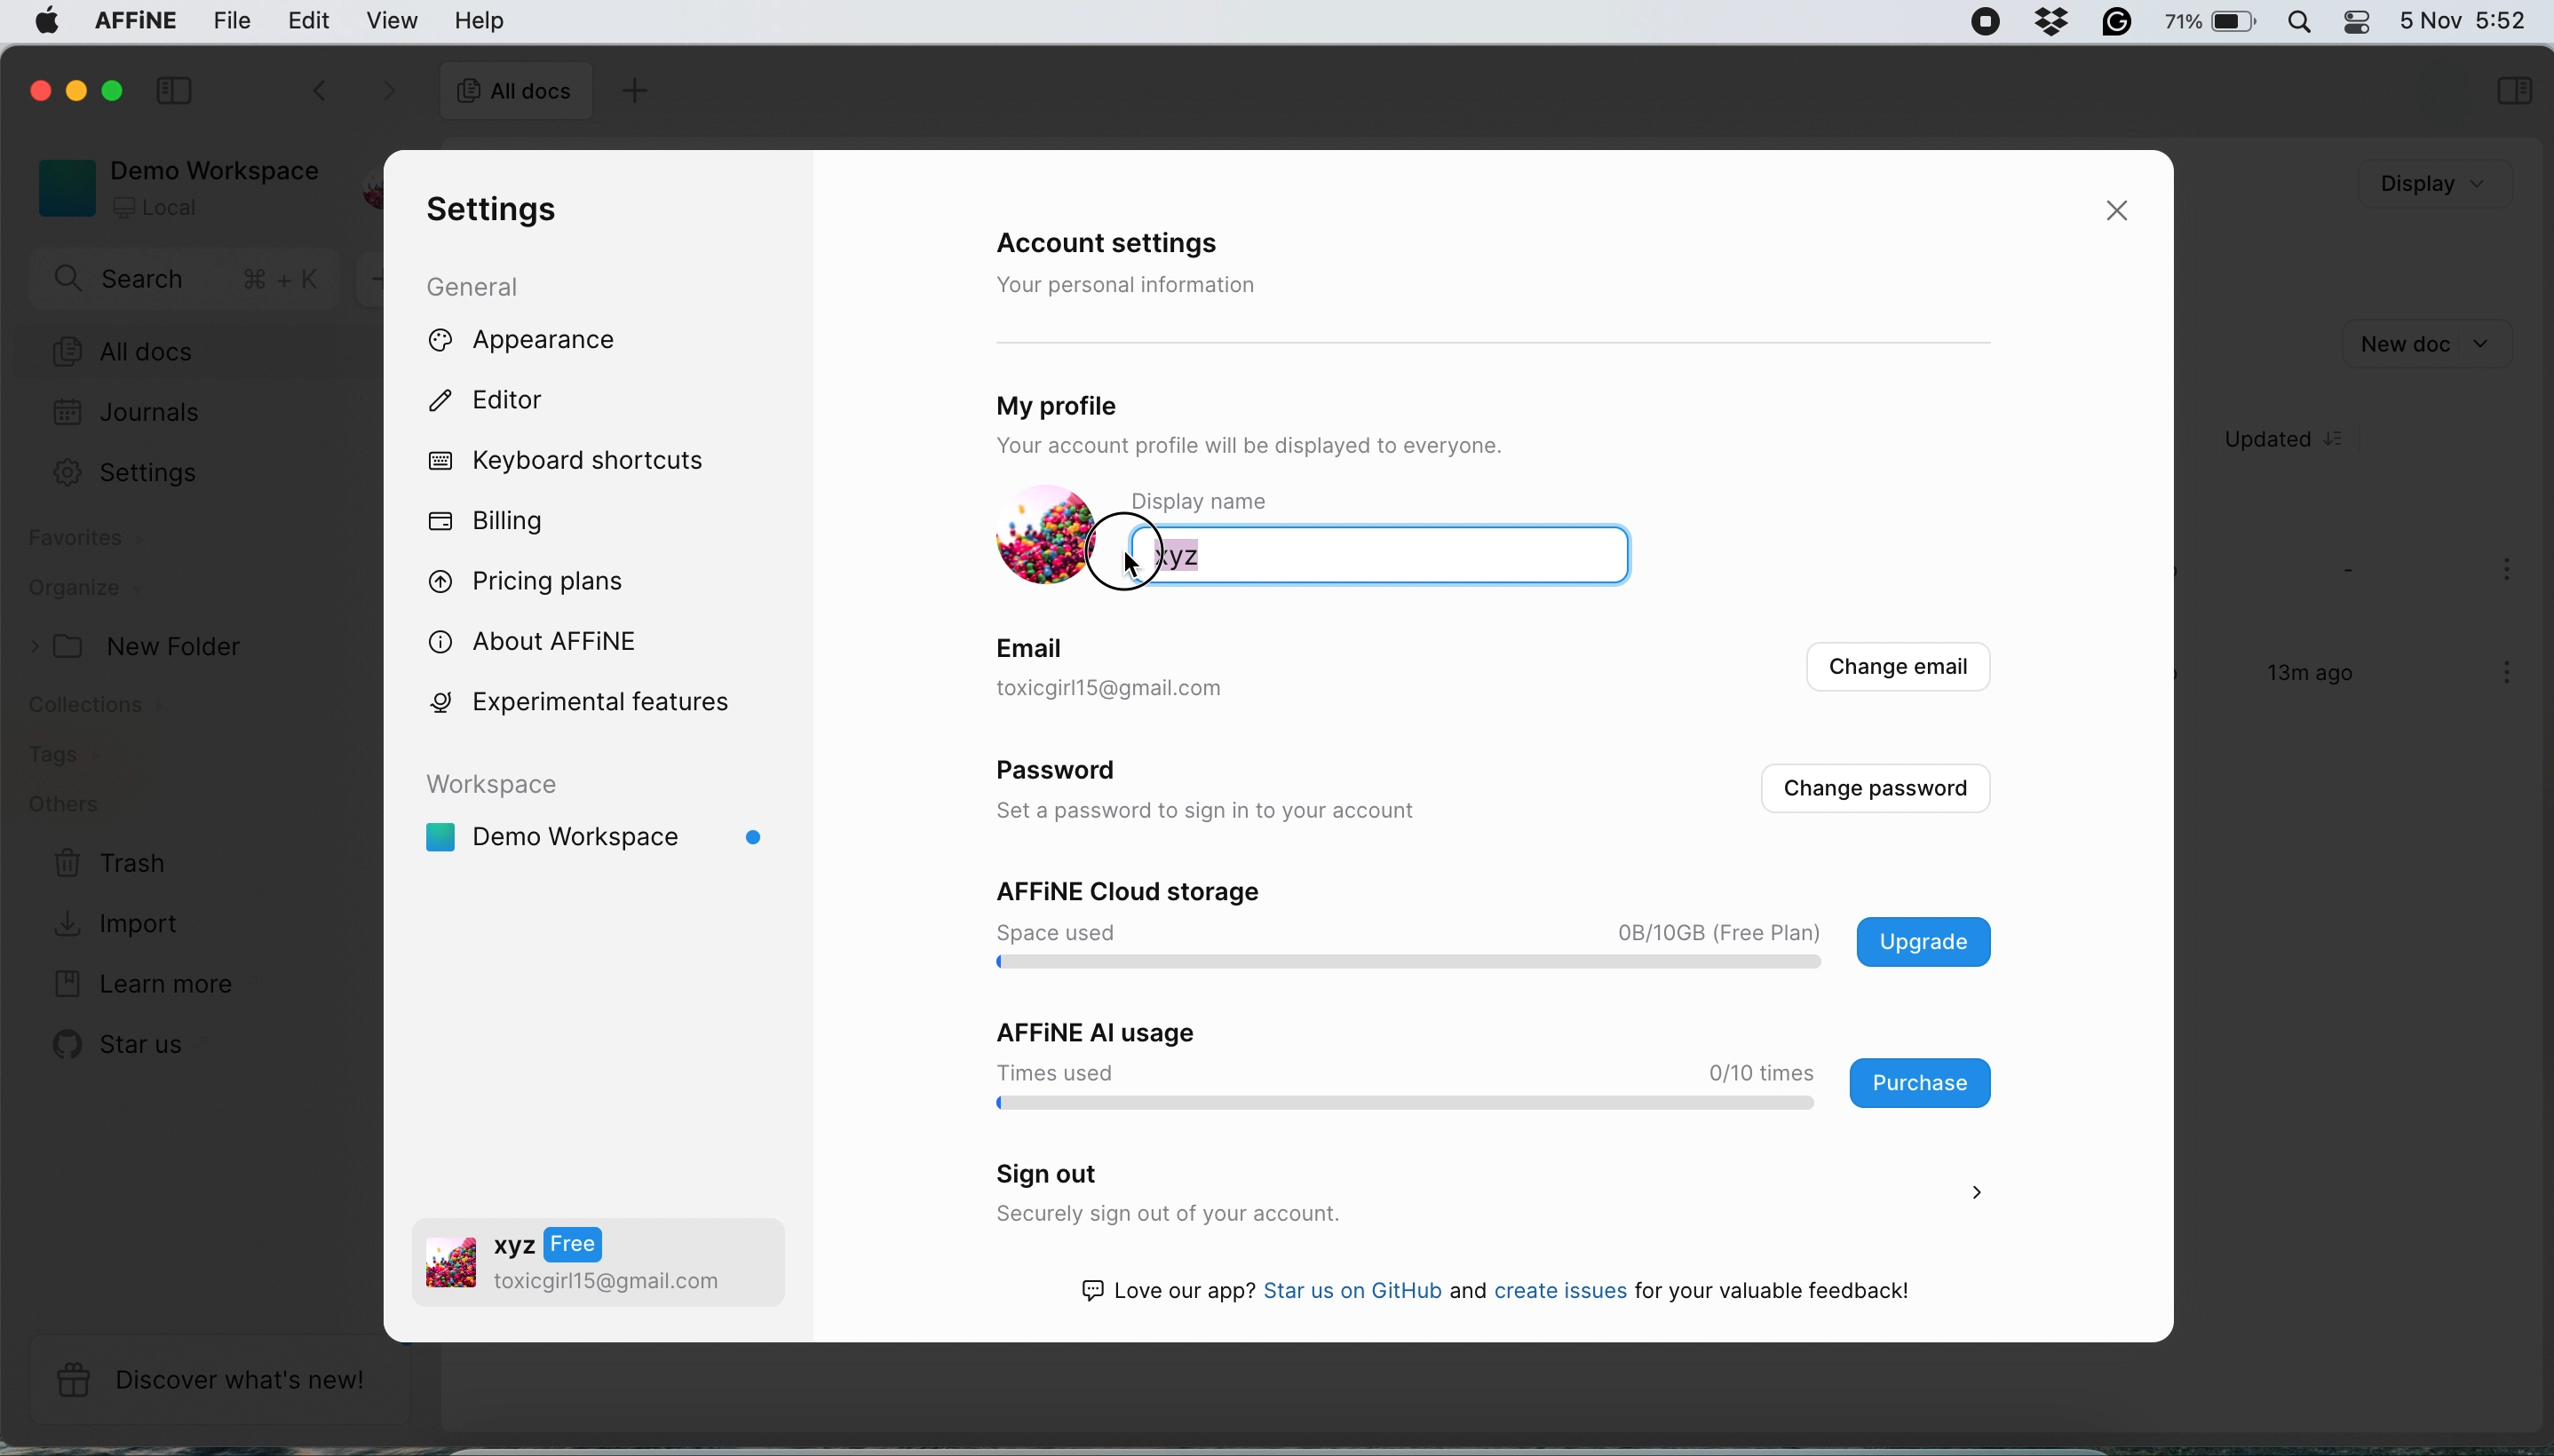  Describe the element at coordinates (1501, 928) in the screenshot. I see `affine cloud storage` at that location.